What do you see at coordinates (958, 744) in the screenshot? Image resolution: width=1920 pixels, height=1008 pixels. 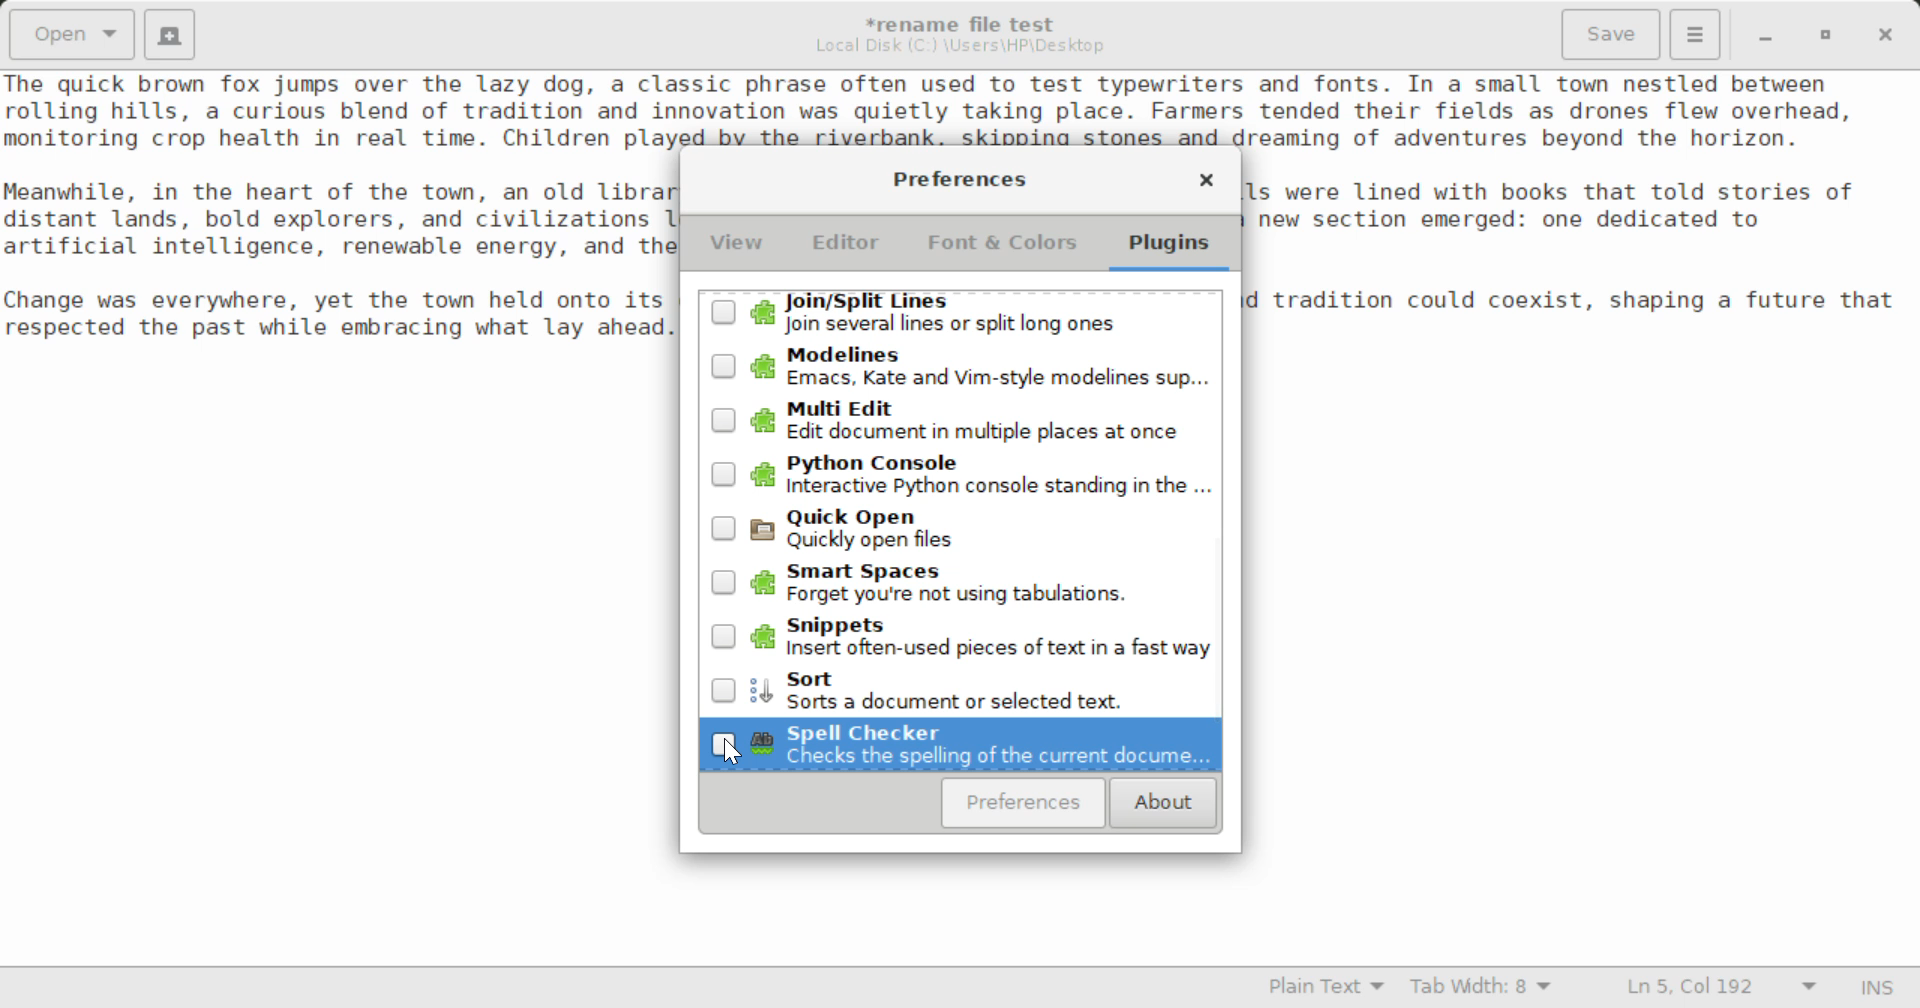 I see `Unselected Spell Checker Plugin ` at bounding box center [958, 744].